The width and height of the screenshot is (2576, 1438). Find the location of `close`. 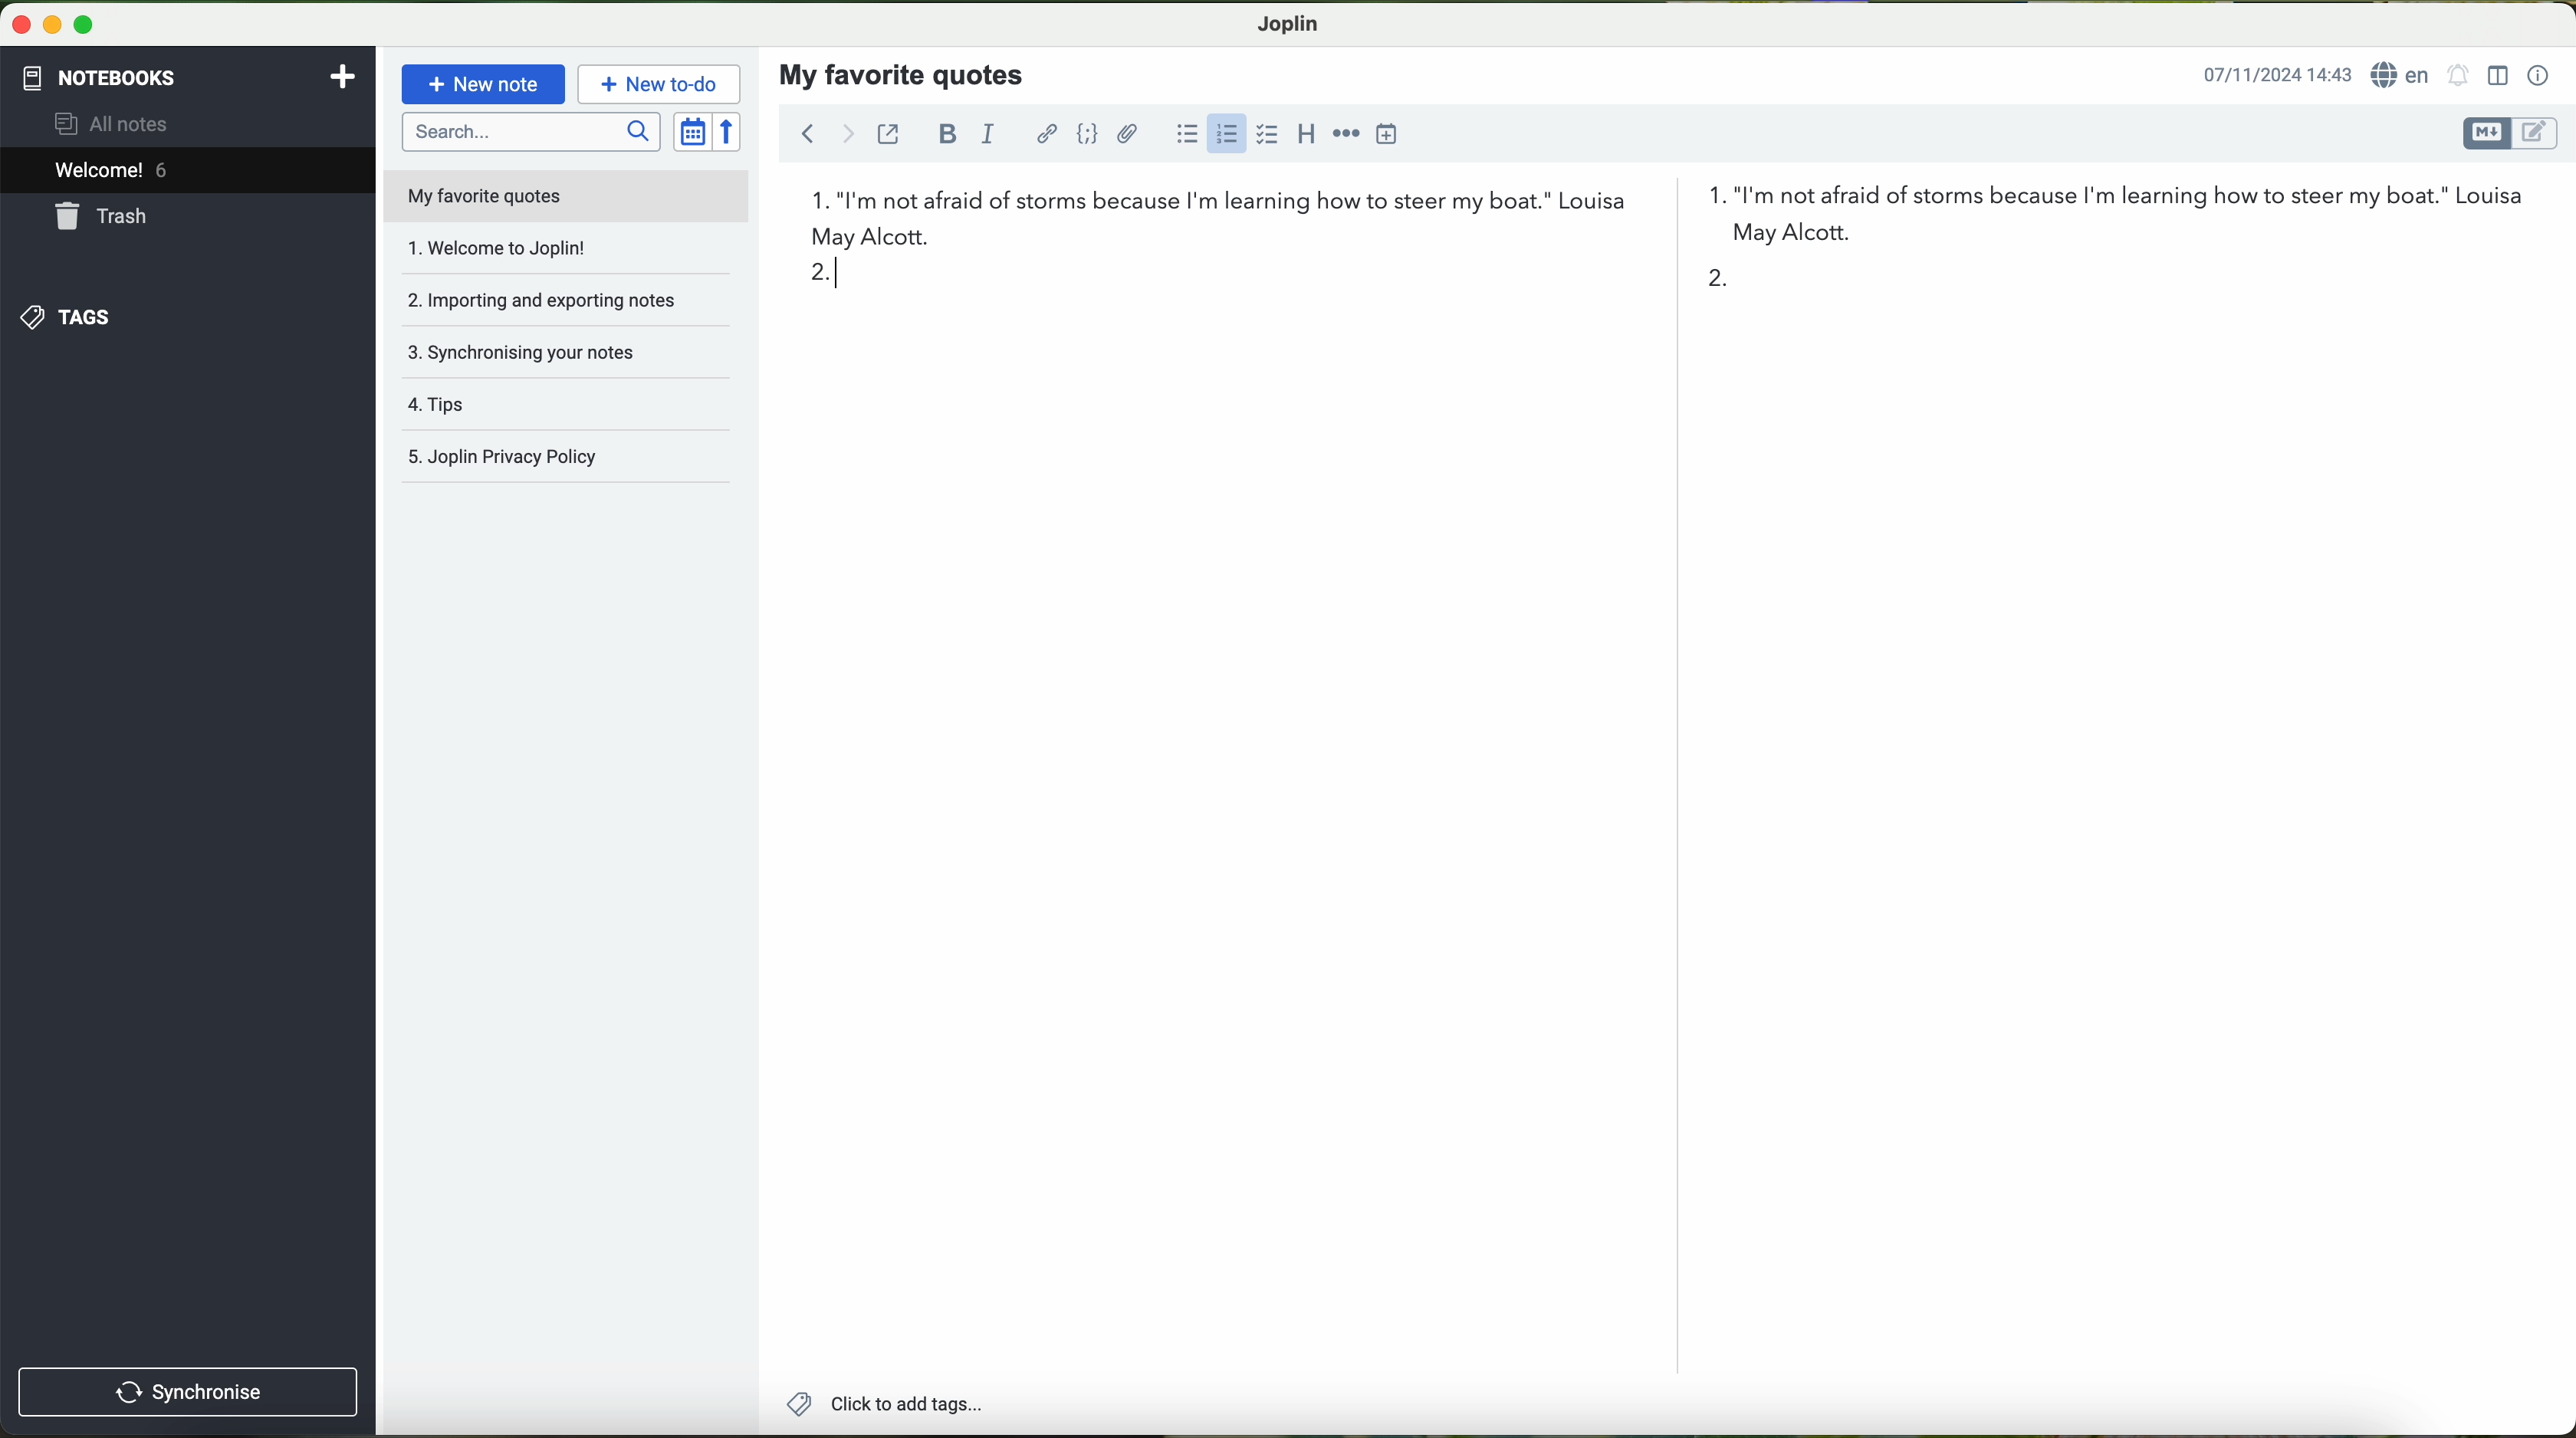

close is located at coordinates (16, 29).